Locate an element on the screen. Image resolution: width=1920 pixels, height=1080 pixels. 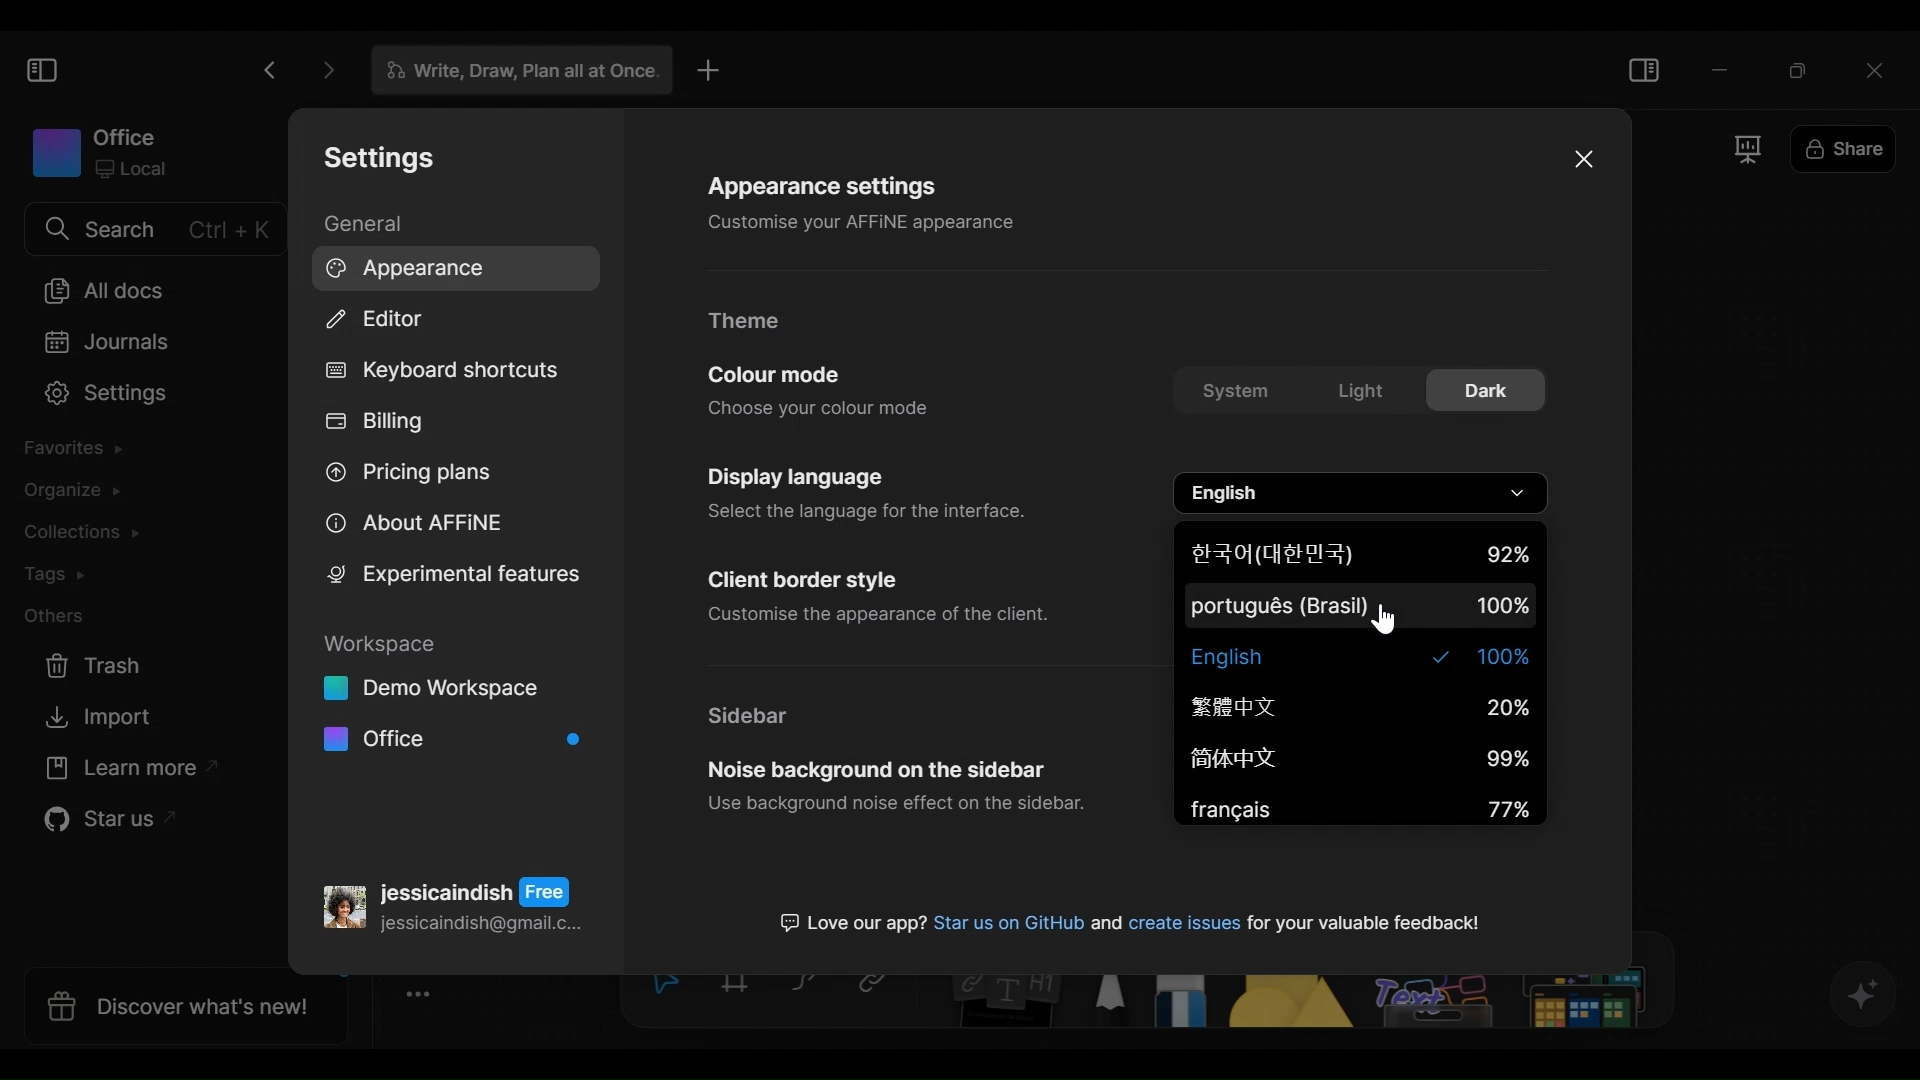
cursor is located at coordinates (1386, 623).